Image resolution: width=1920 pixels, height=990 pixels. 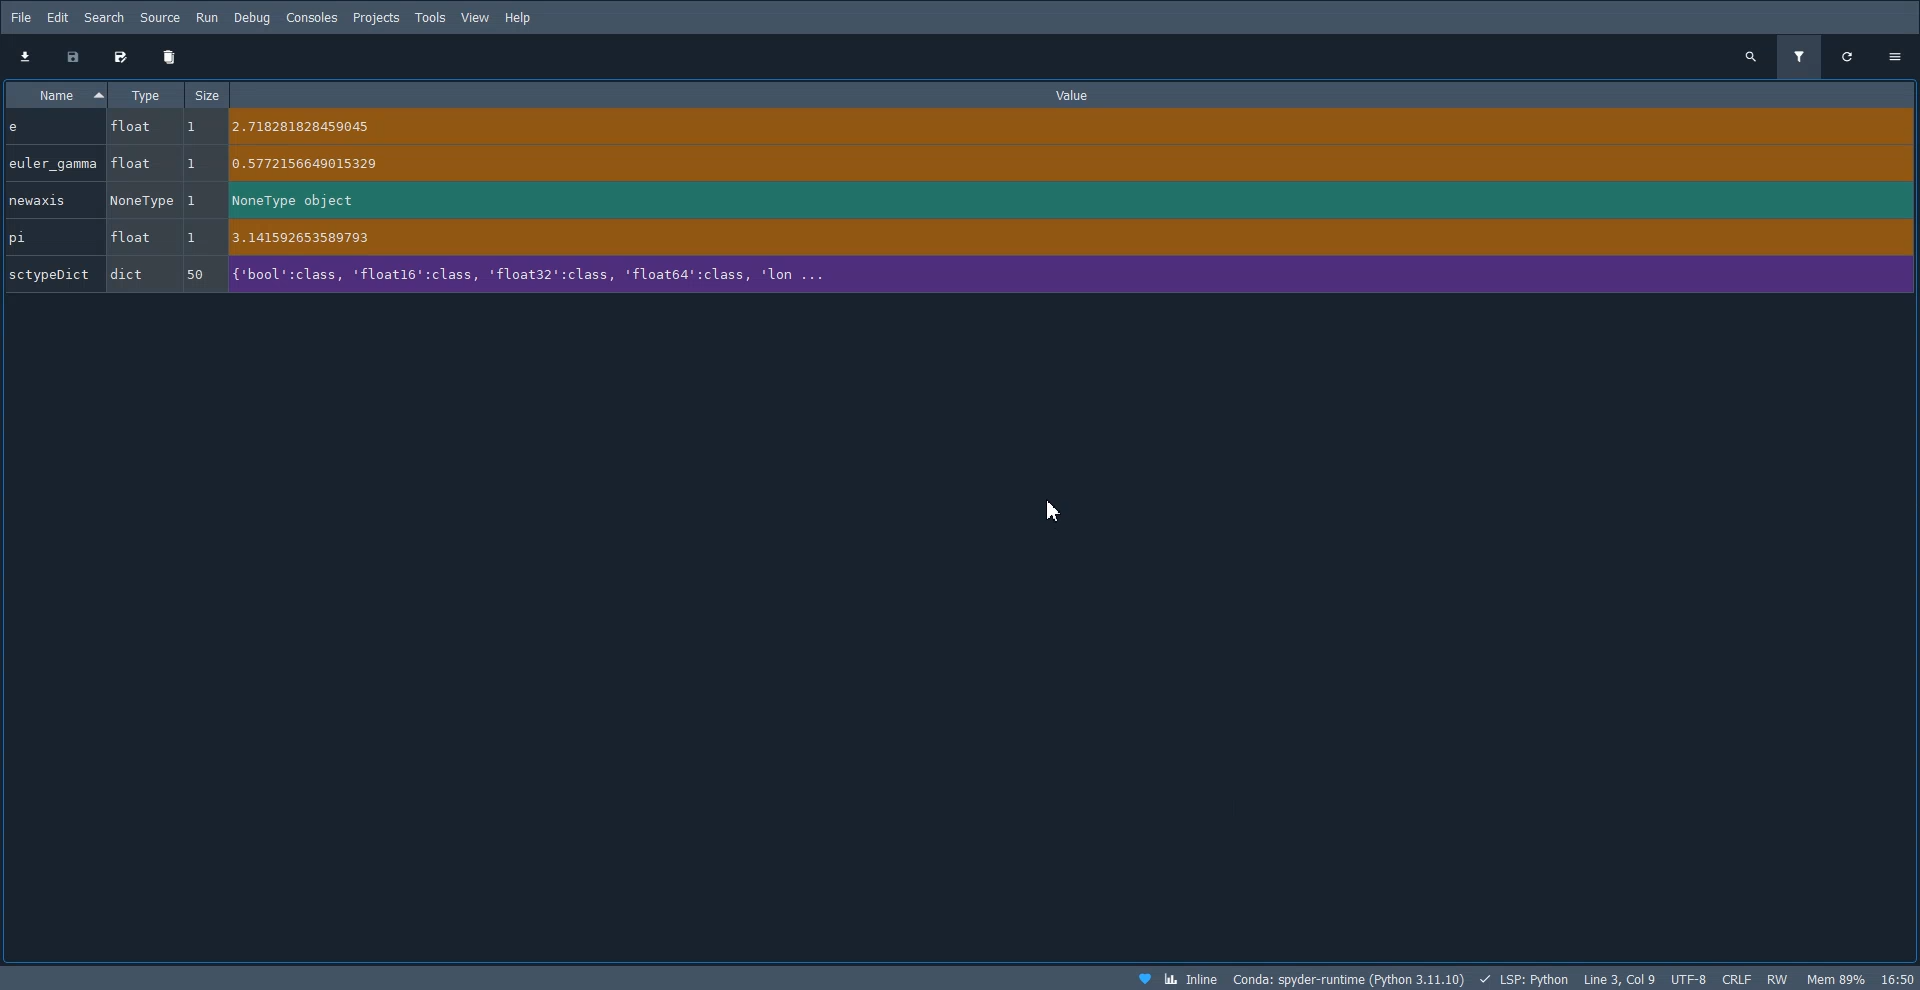 I want to click on Debug, so click(x=252, y=16).